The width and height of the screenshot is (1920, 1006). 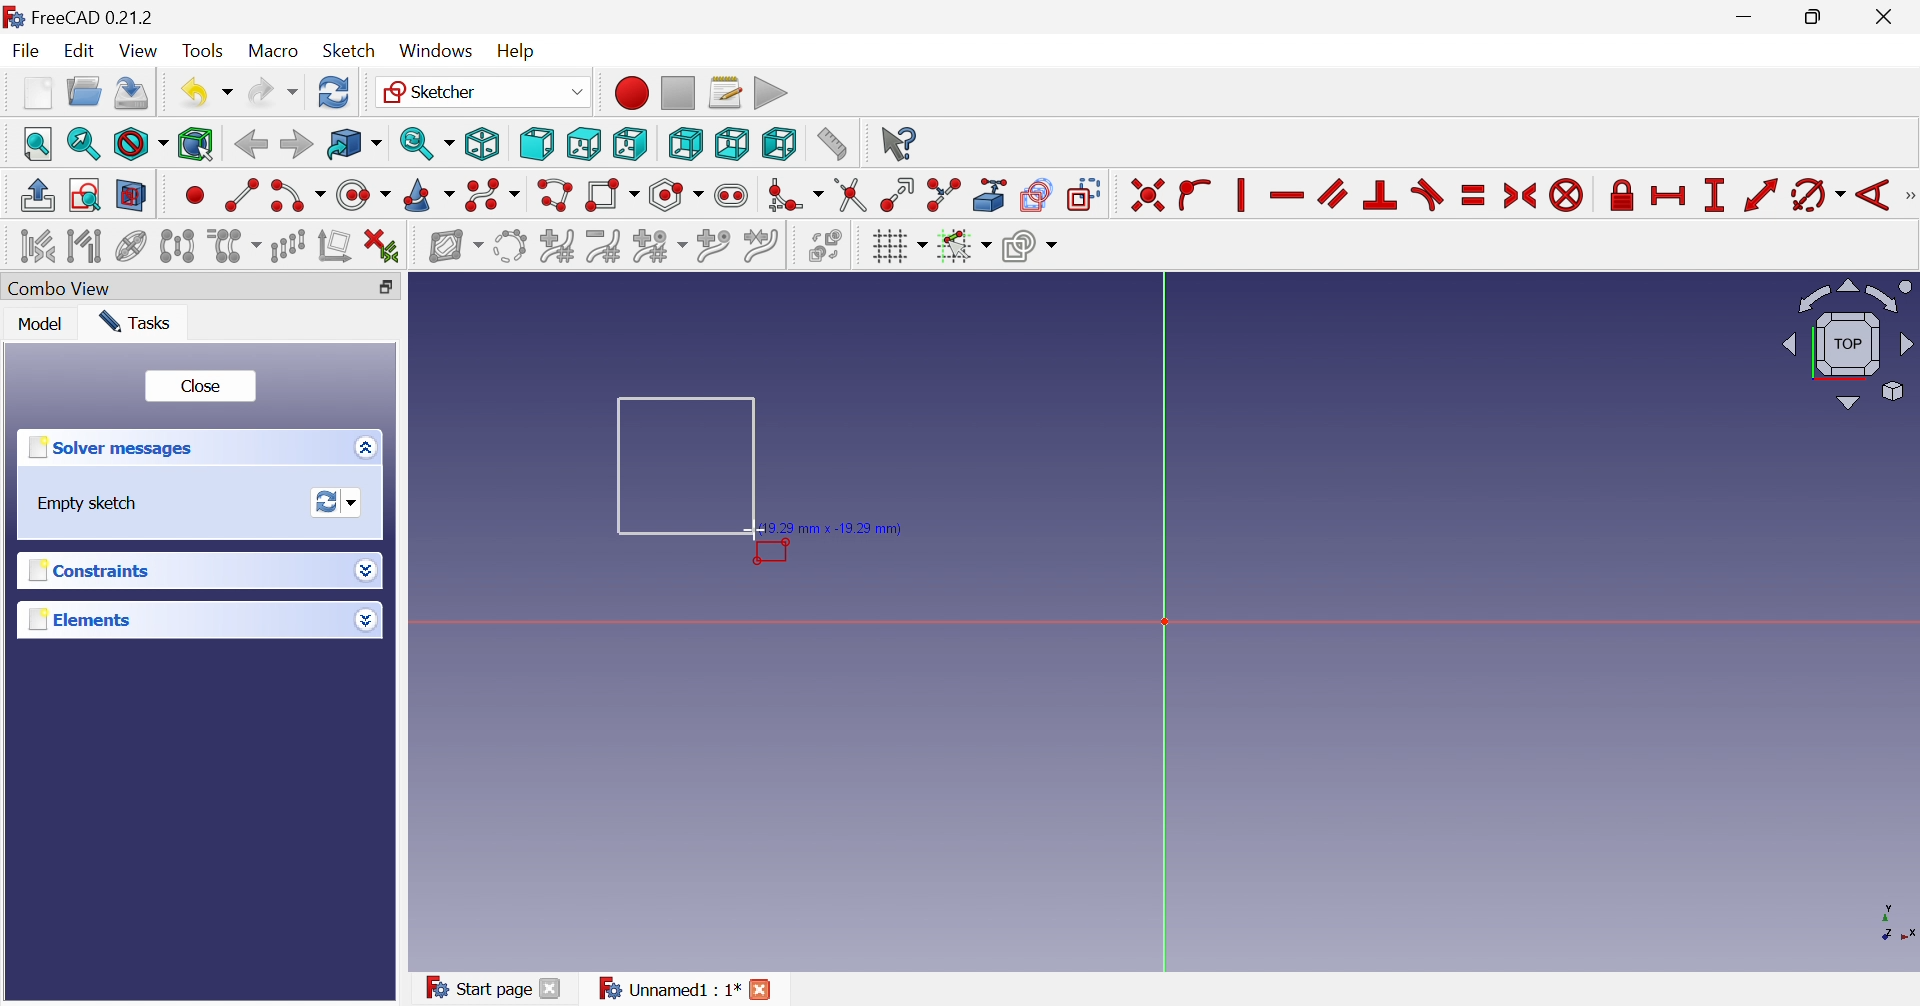 What do you see at coordinates (354, 145) in the screenshot?
I see `Go to linked object` at bounding box center [354, 145].